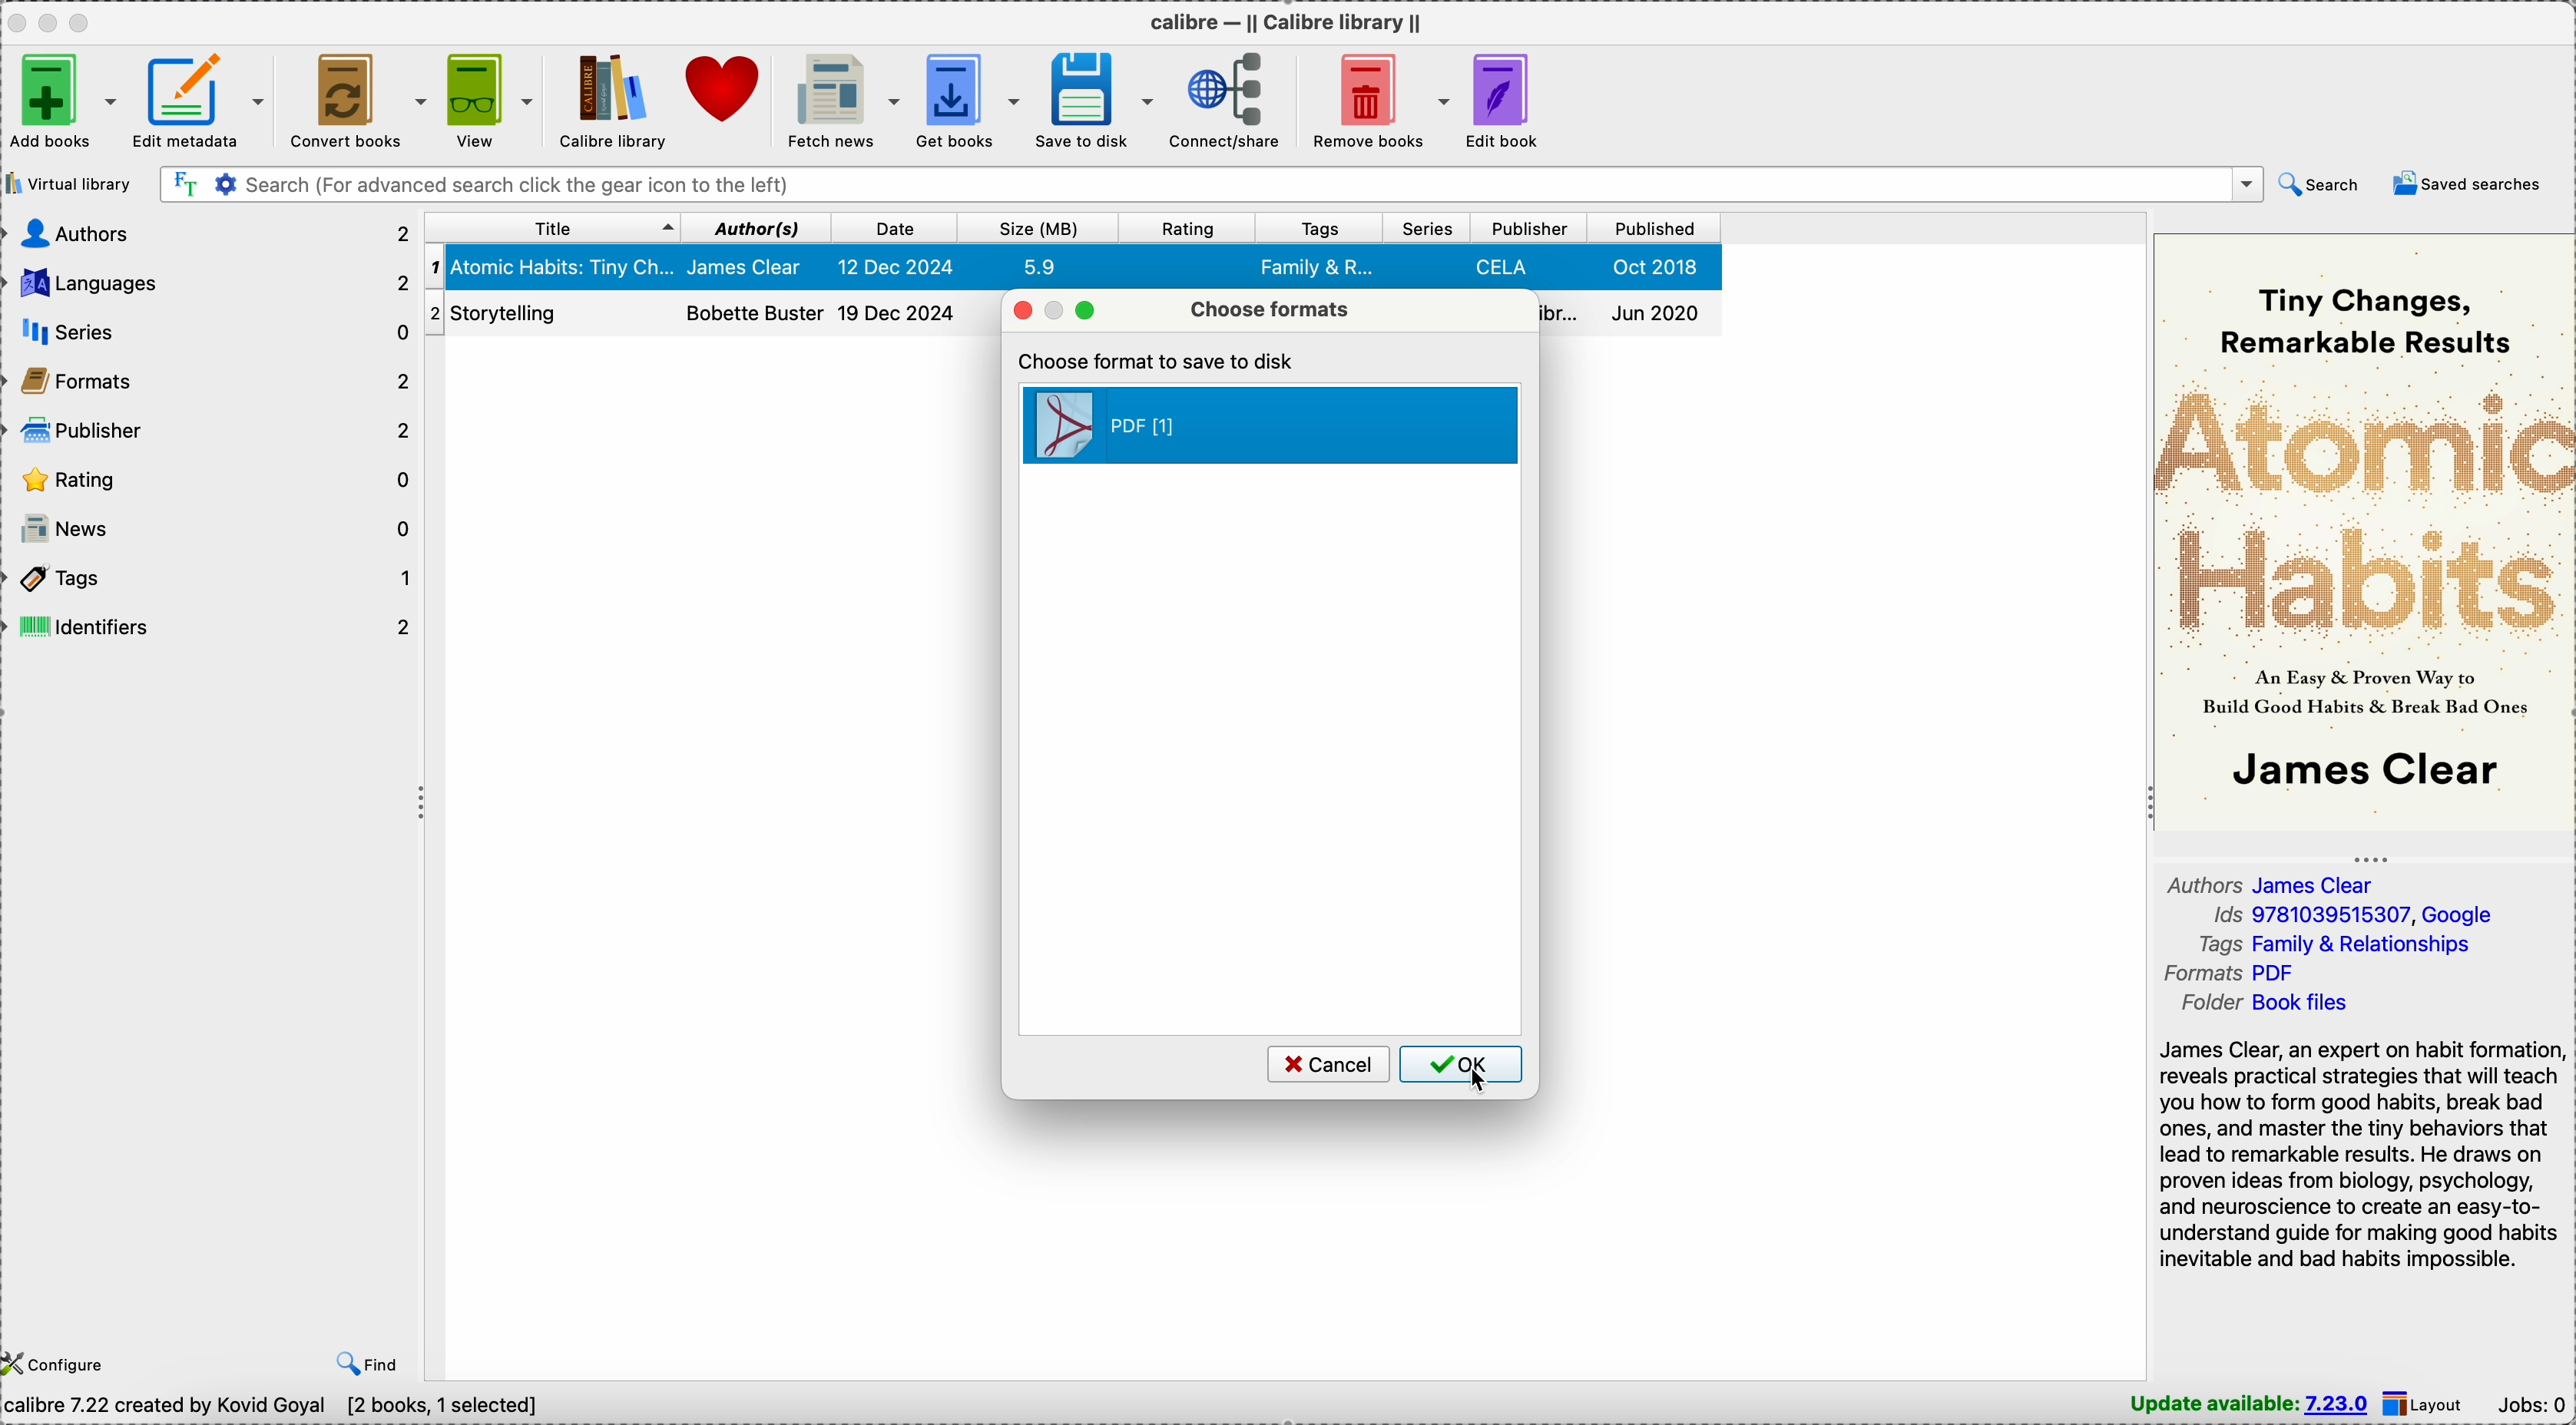 This screenshot has width=2576, height=1425. What do you see at coordinates (16, 21) in the screenshot?
I see `close Calibre` at bounding box center [16, 21].